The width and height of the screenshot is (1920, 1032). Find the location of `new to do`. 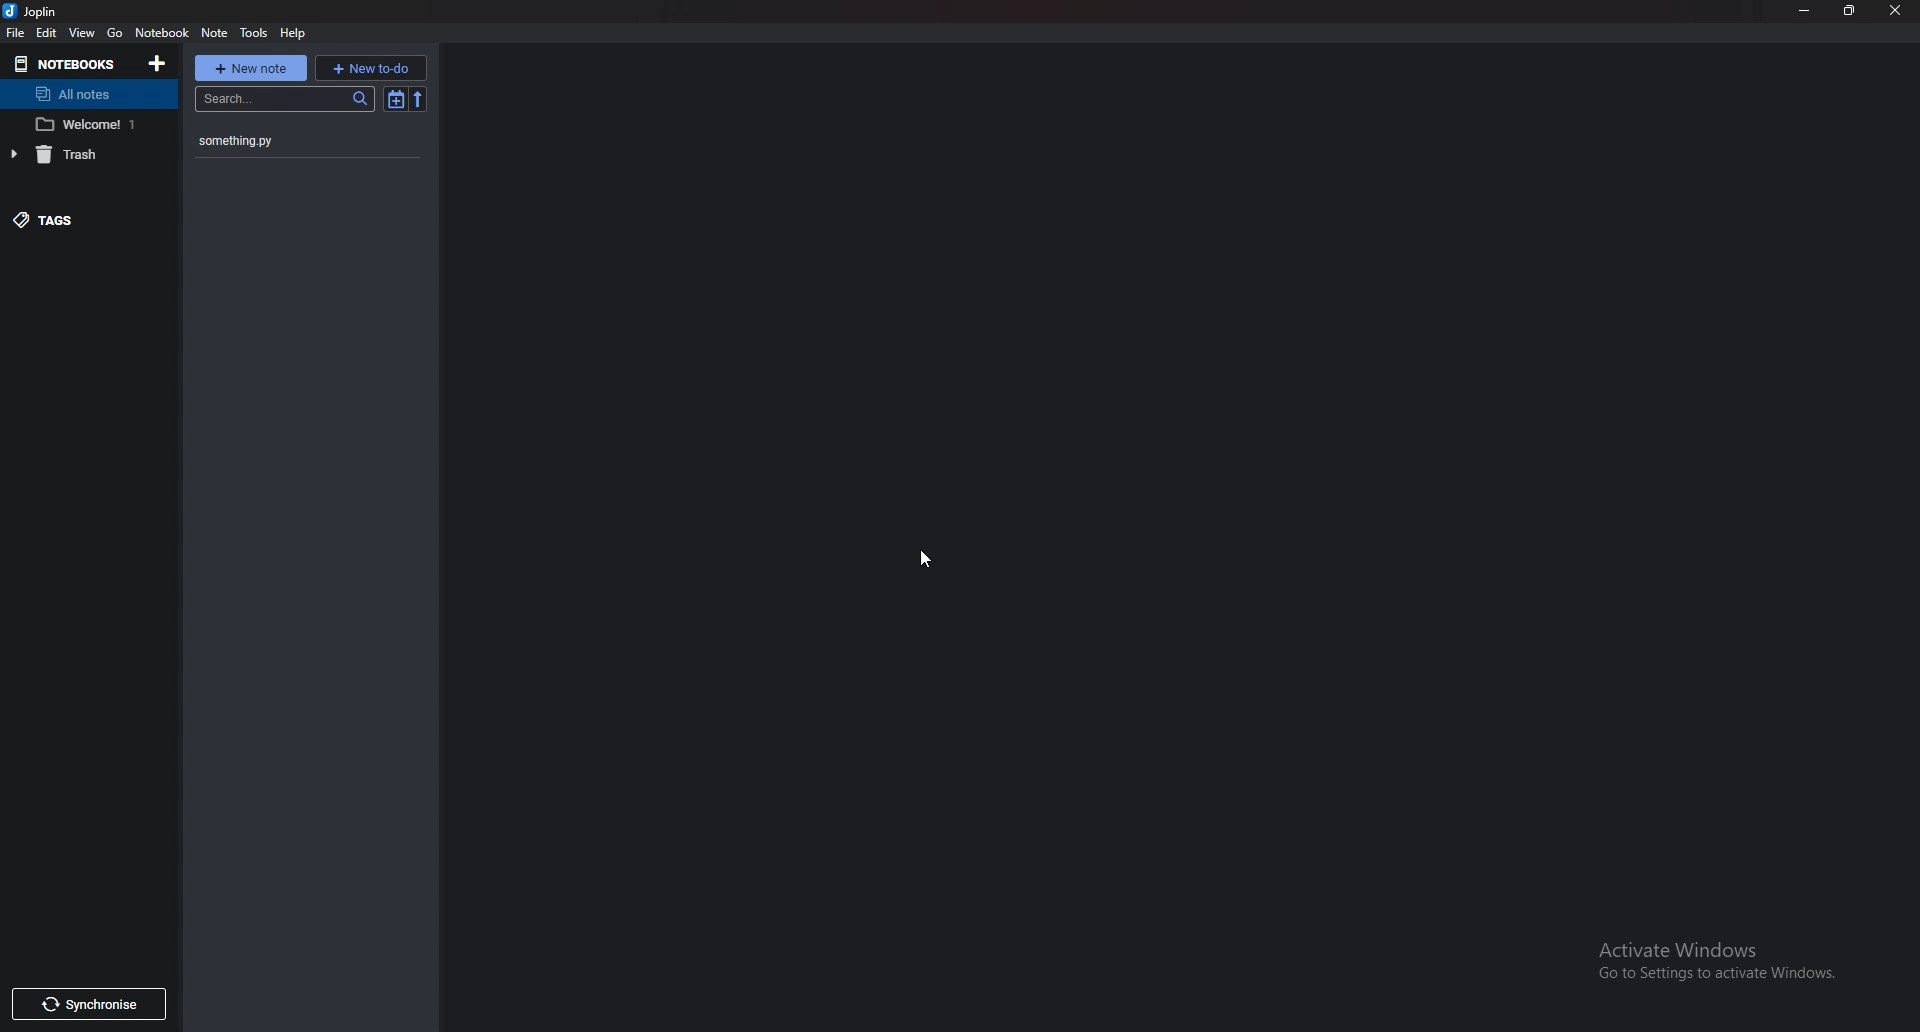

new to do is located at coordinates (374, 67).